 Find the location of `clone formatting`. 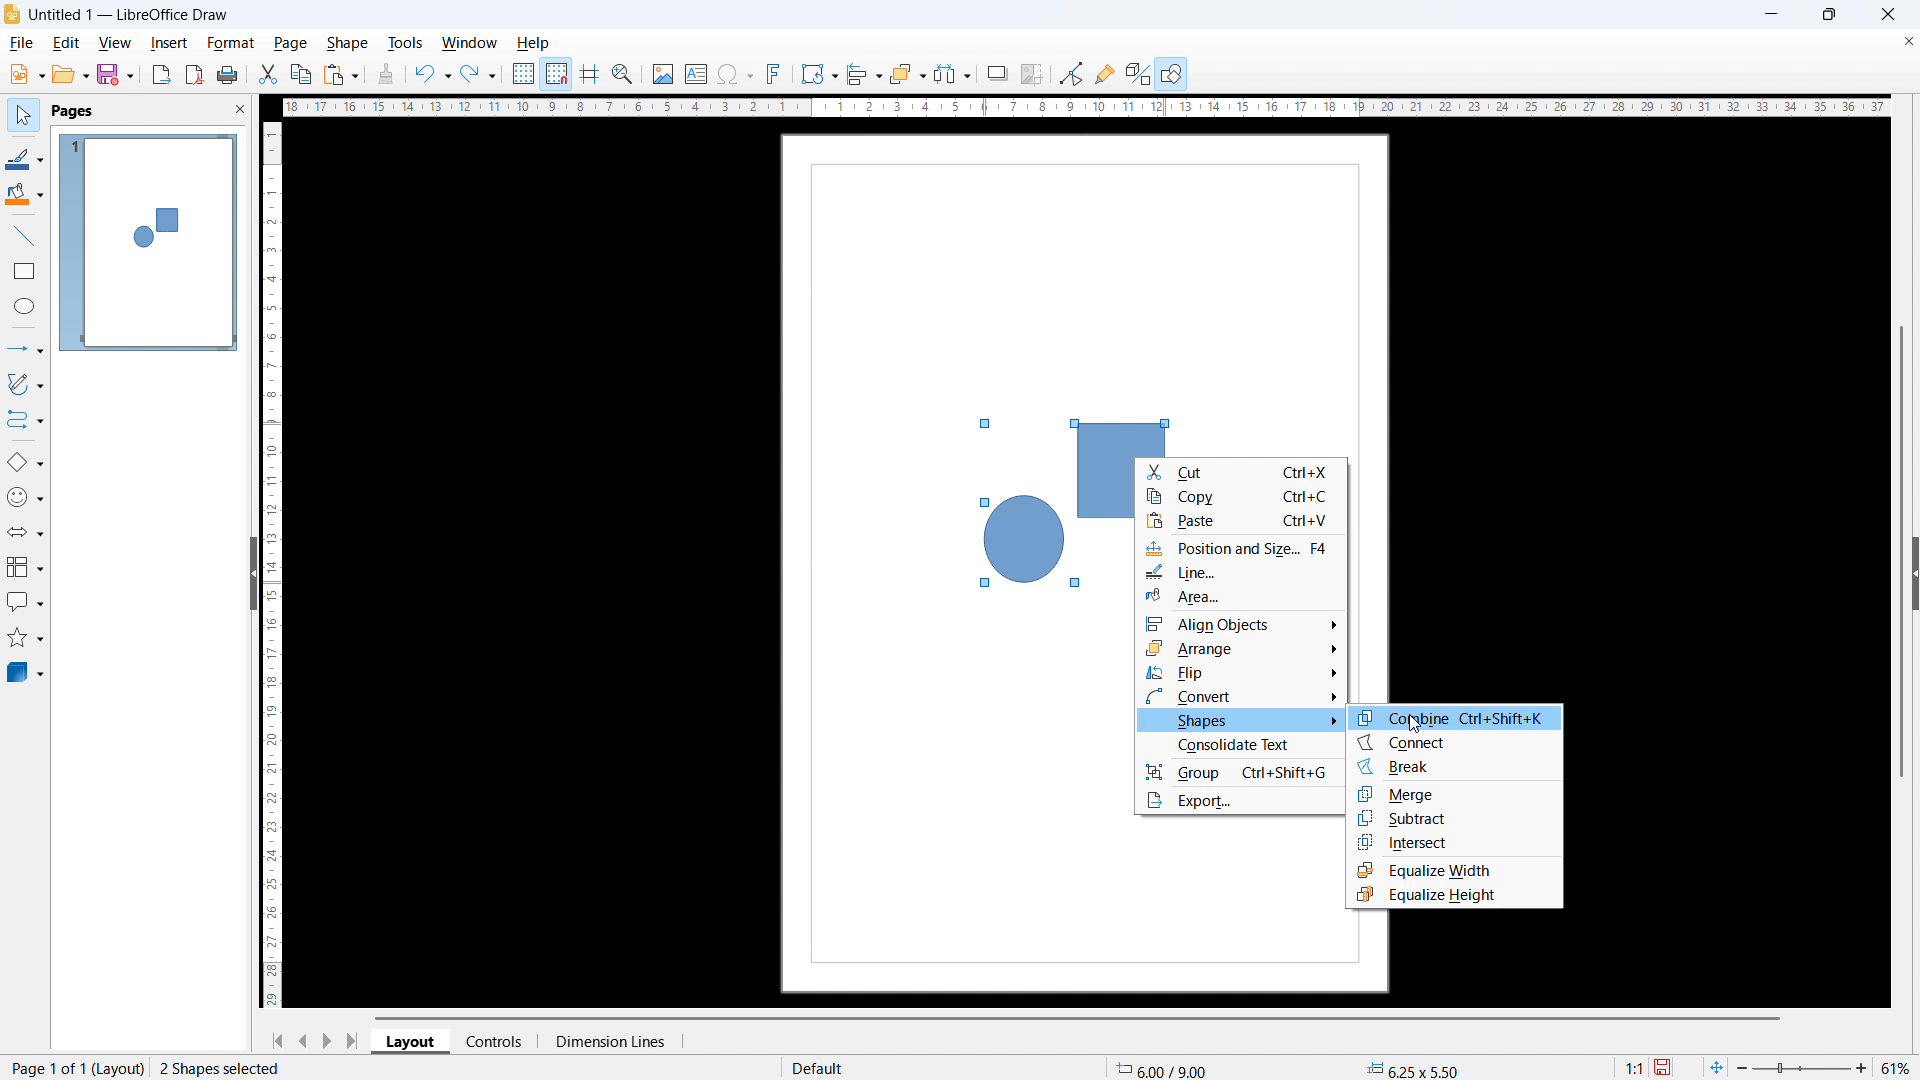

clone formatting is located at coordinates (387, 74).